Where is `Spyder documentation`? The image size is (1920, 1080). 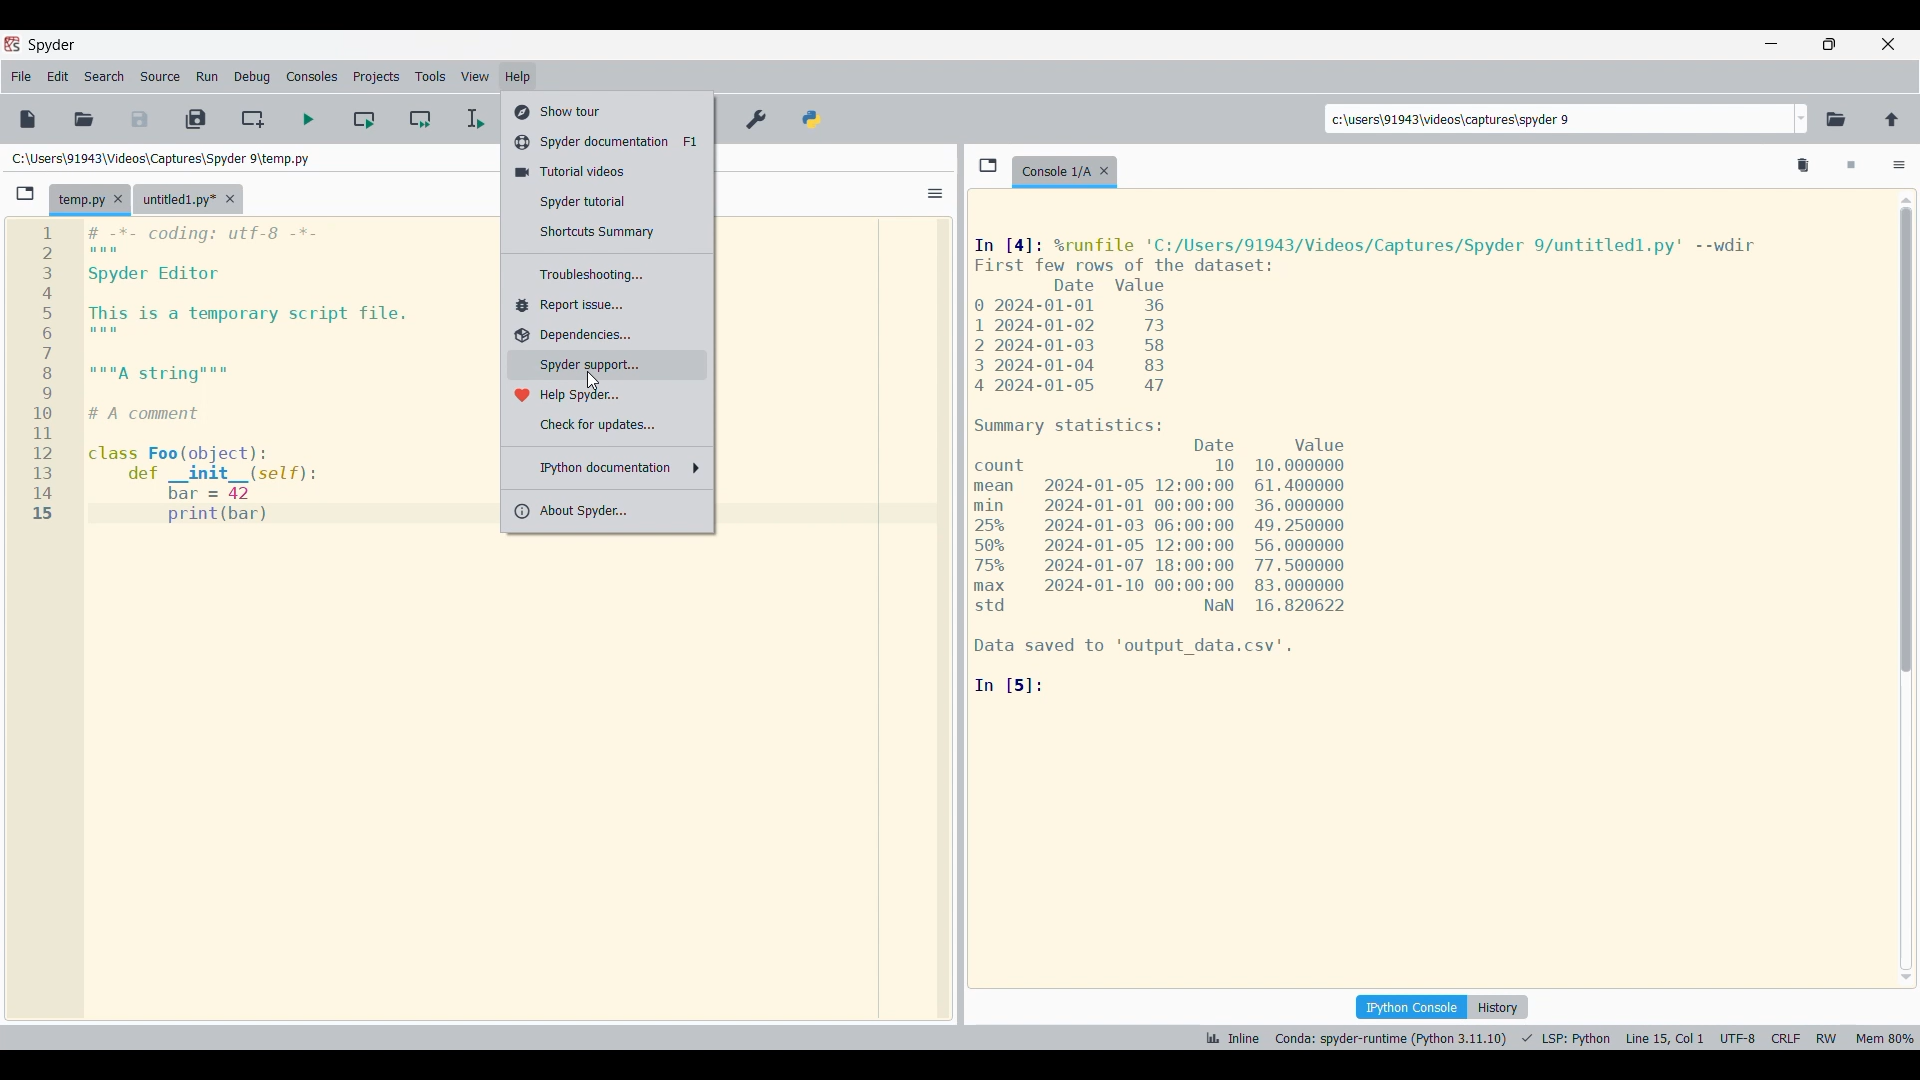 Spyder documentation is located at coordinates (607, 142).